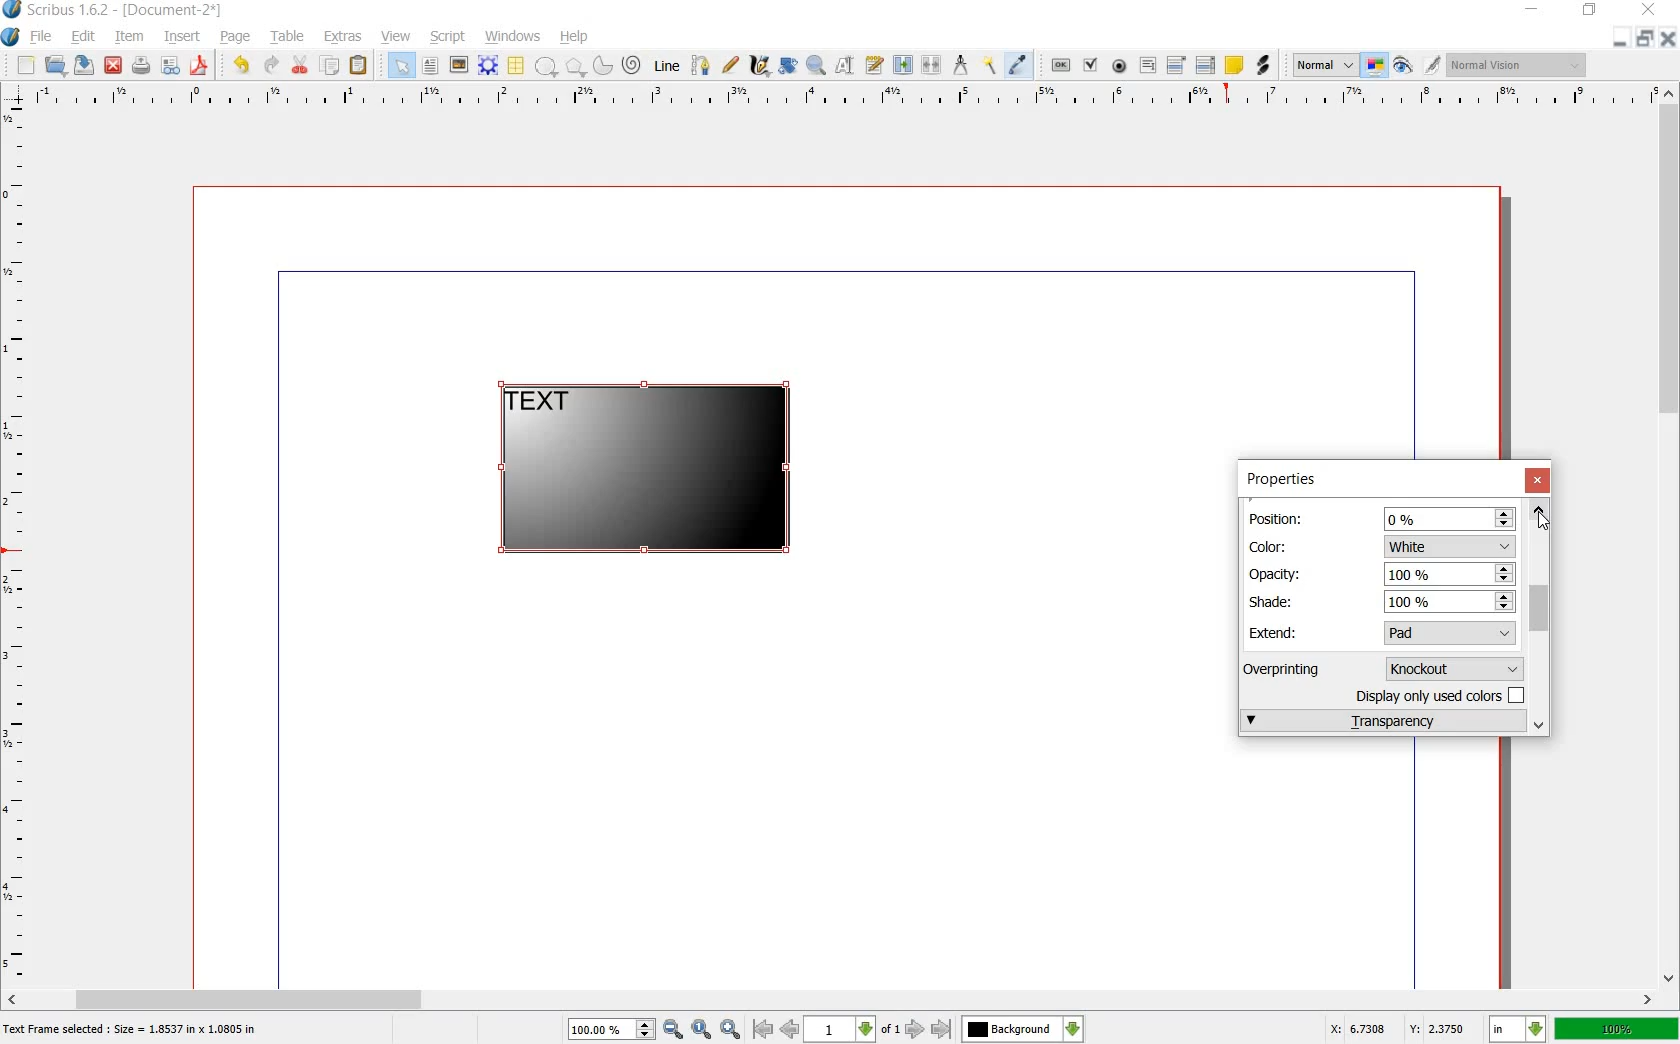  What do you see at coordinates (845, 66) in the screenshot?
I see `edit contents of frame` at bounding box center [845, 66].